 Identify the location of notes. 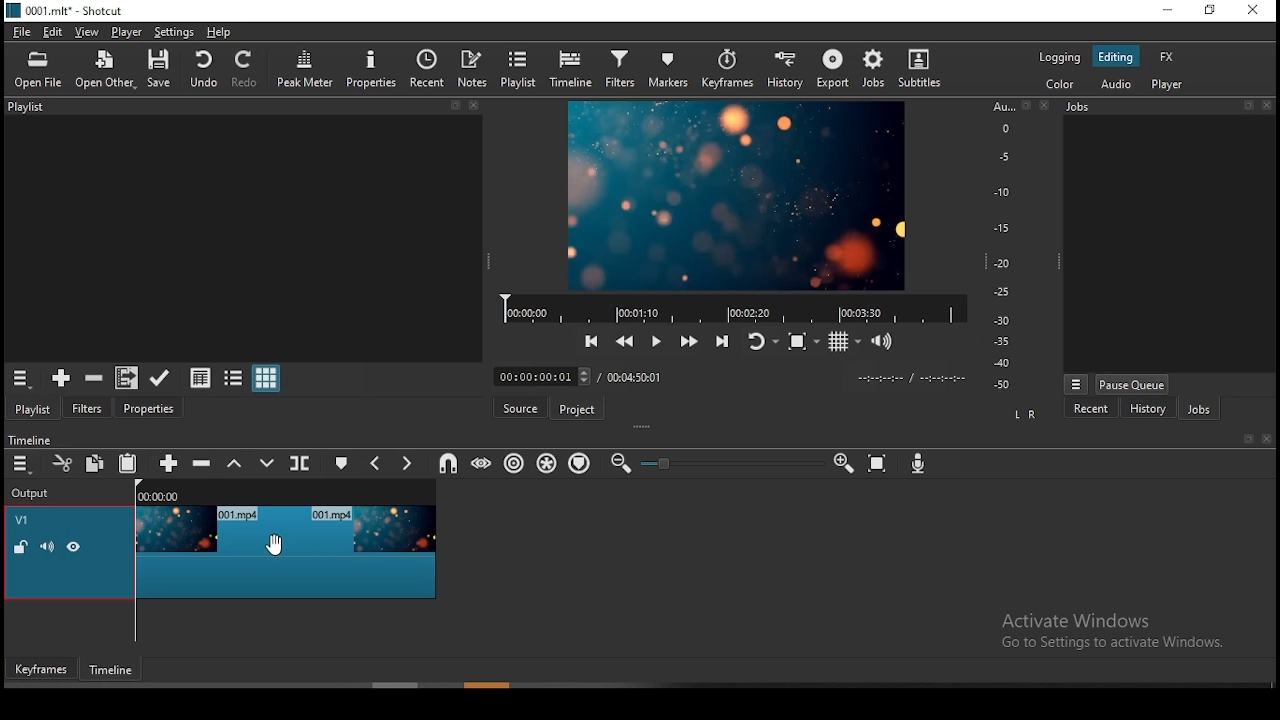
(475, 68).